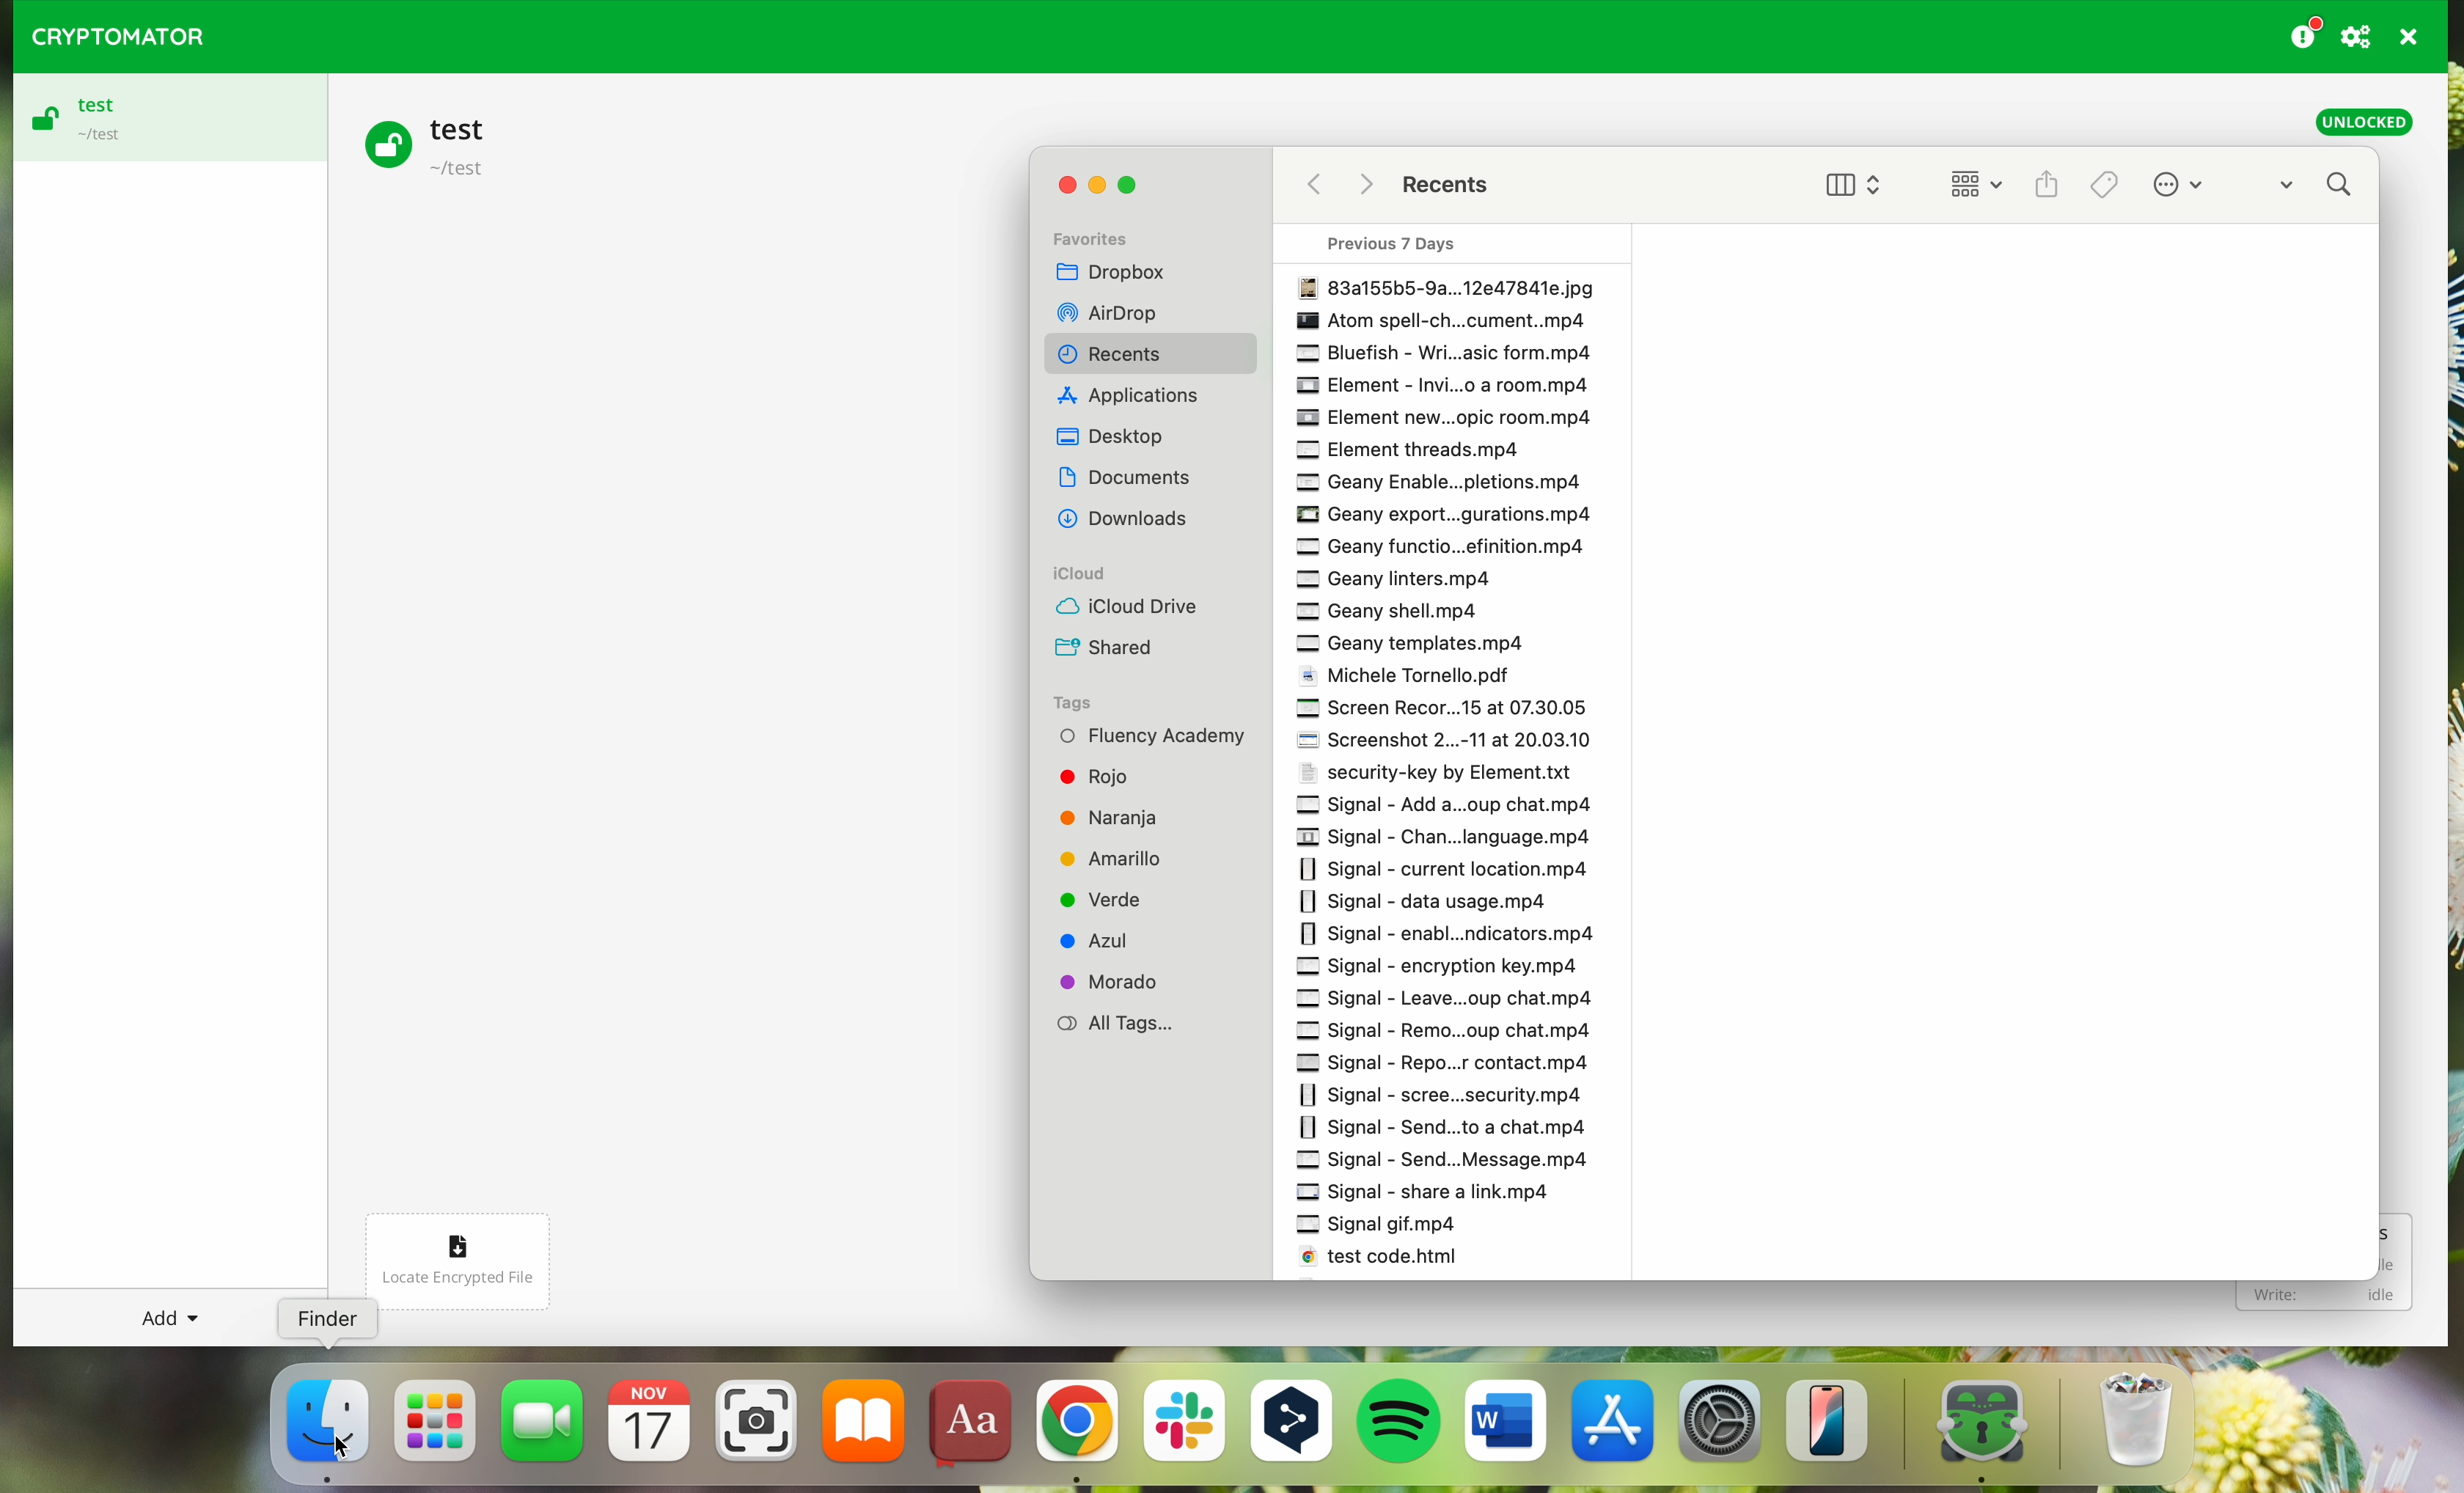 The width and height of the screenshot is (2464, 1493). Describe the element at coordinates (1448, 745) in the screenshot. I see `Screenshot 2` at that location.